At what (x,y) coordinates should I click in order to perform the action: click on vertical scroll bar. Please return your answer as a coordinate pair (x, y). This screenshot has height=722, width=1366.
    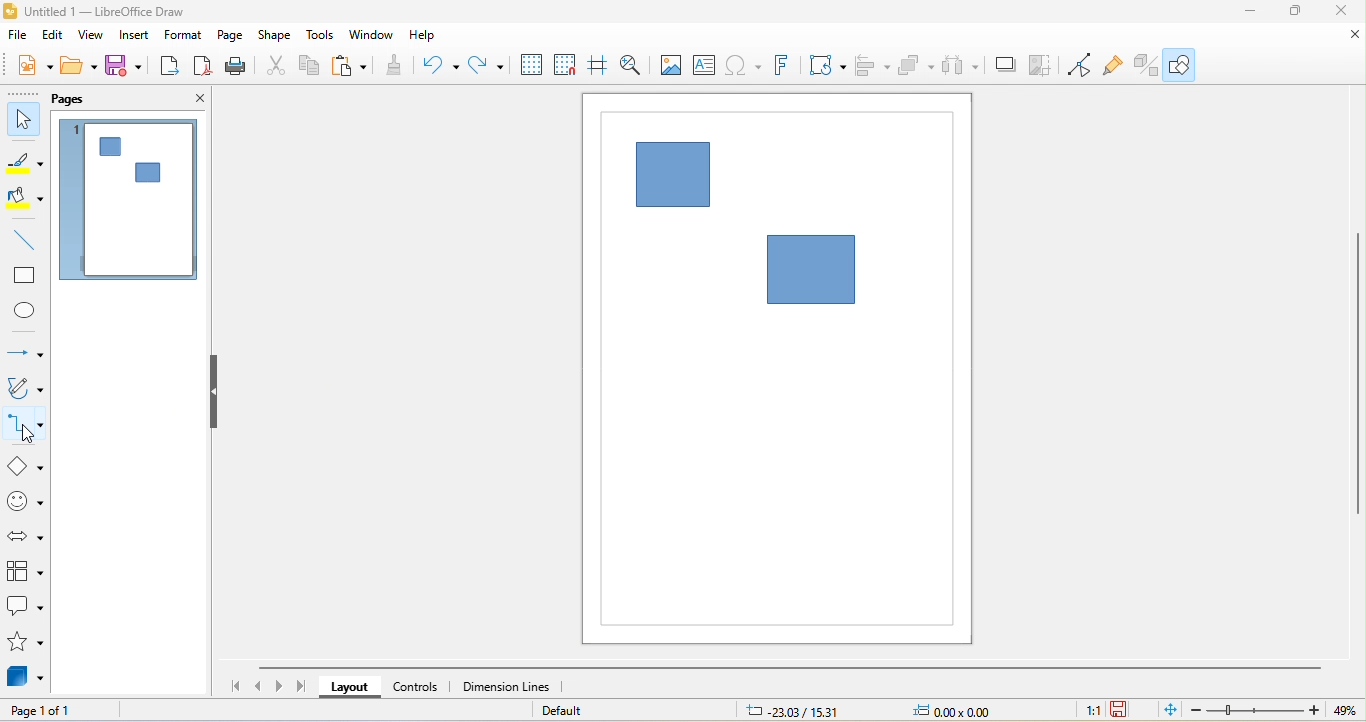
    Looking at the image, I should click on (1357, 381).